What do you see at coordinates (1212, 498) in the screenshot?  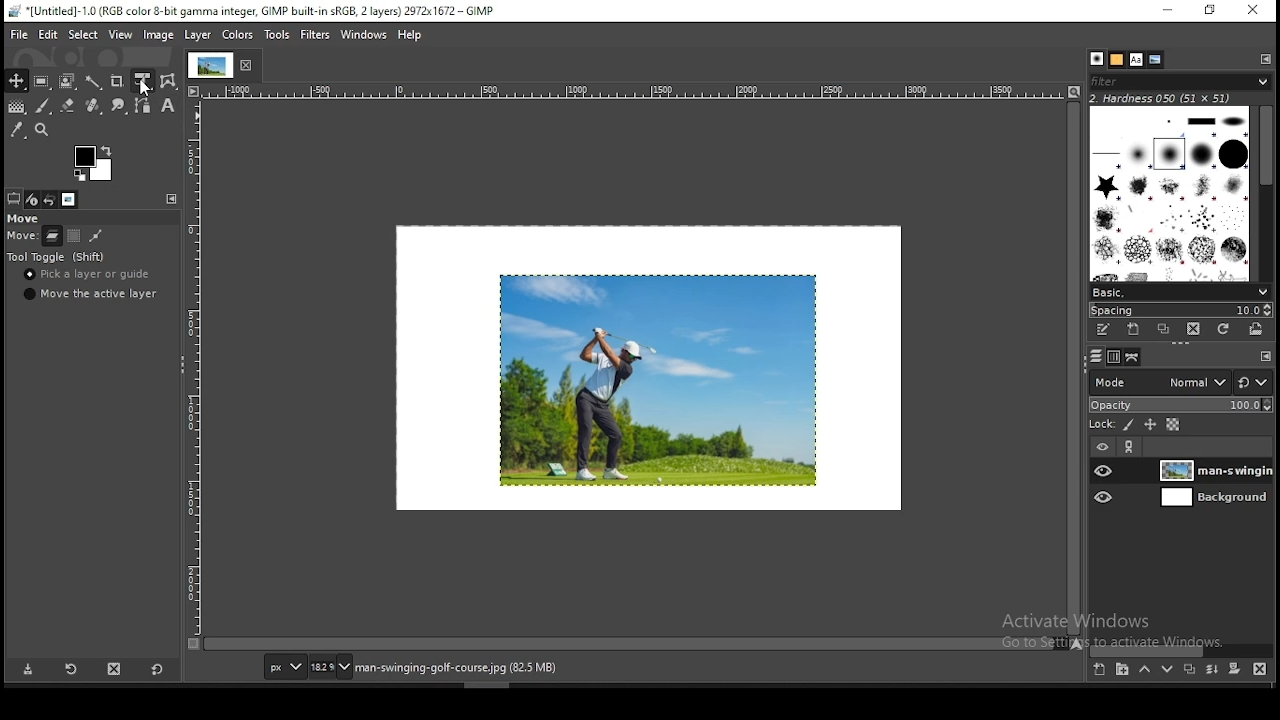 I see `layer ` at bounding box center [1212, 498].